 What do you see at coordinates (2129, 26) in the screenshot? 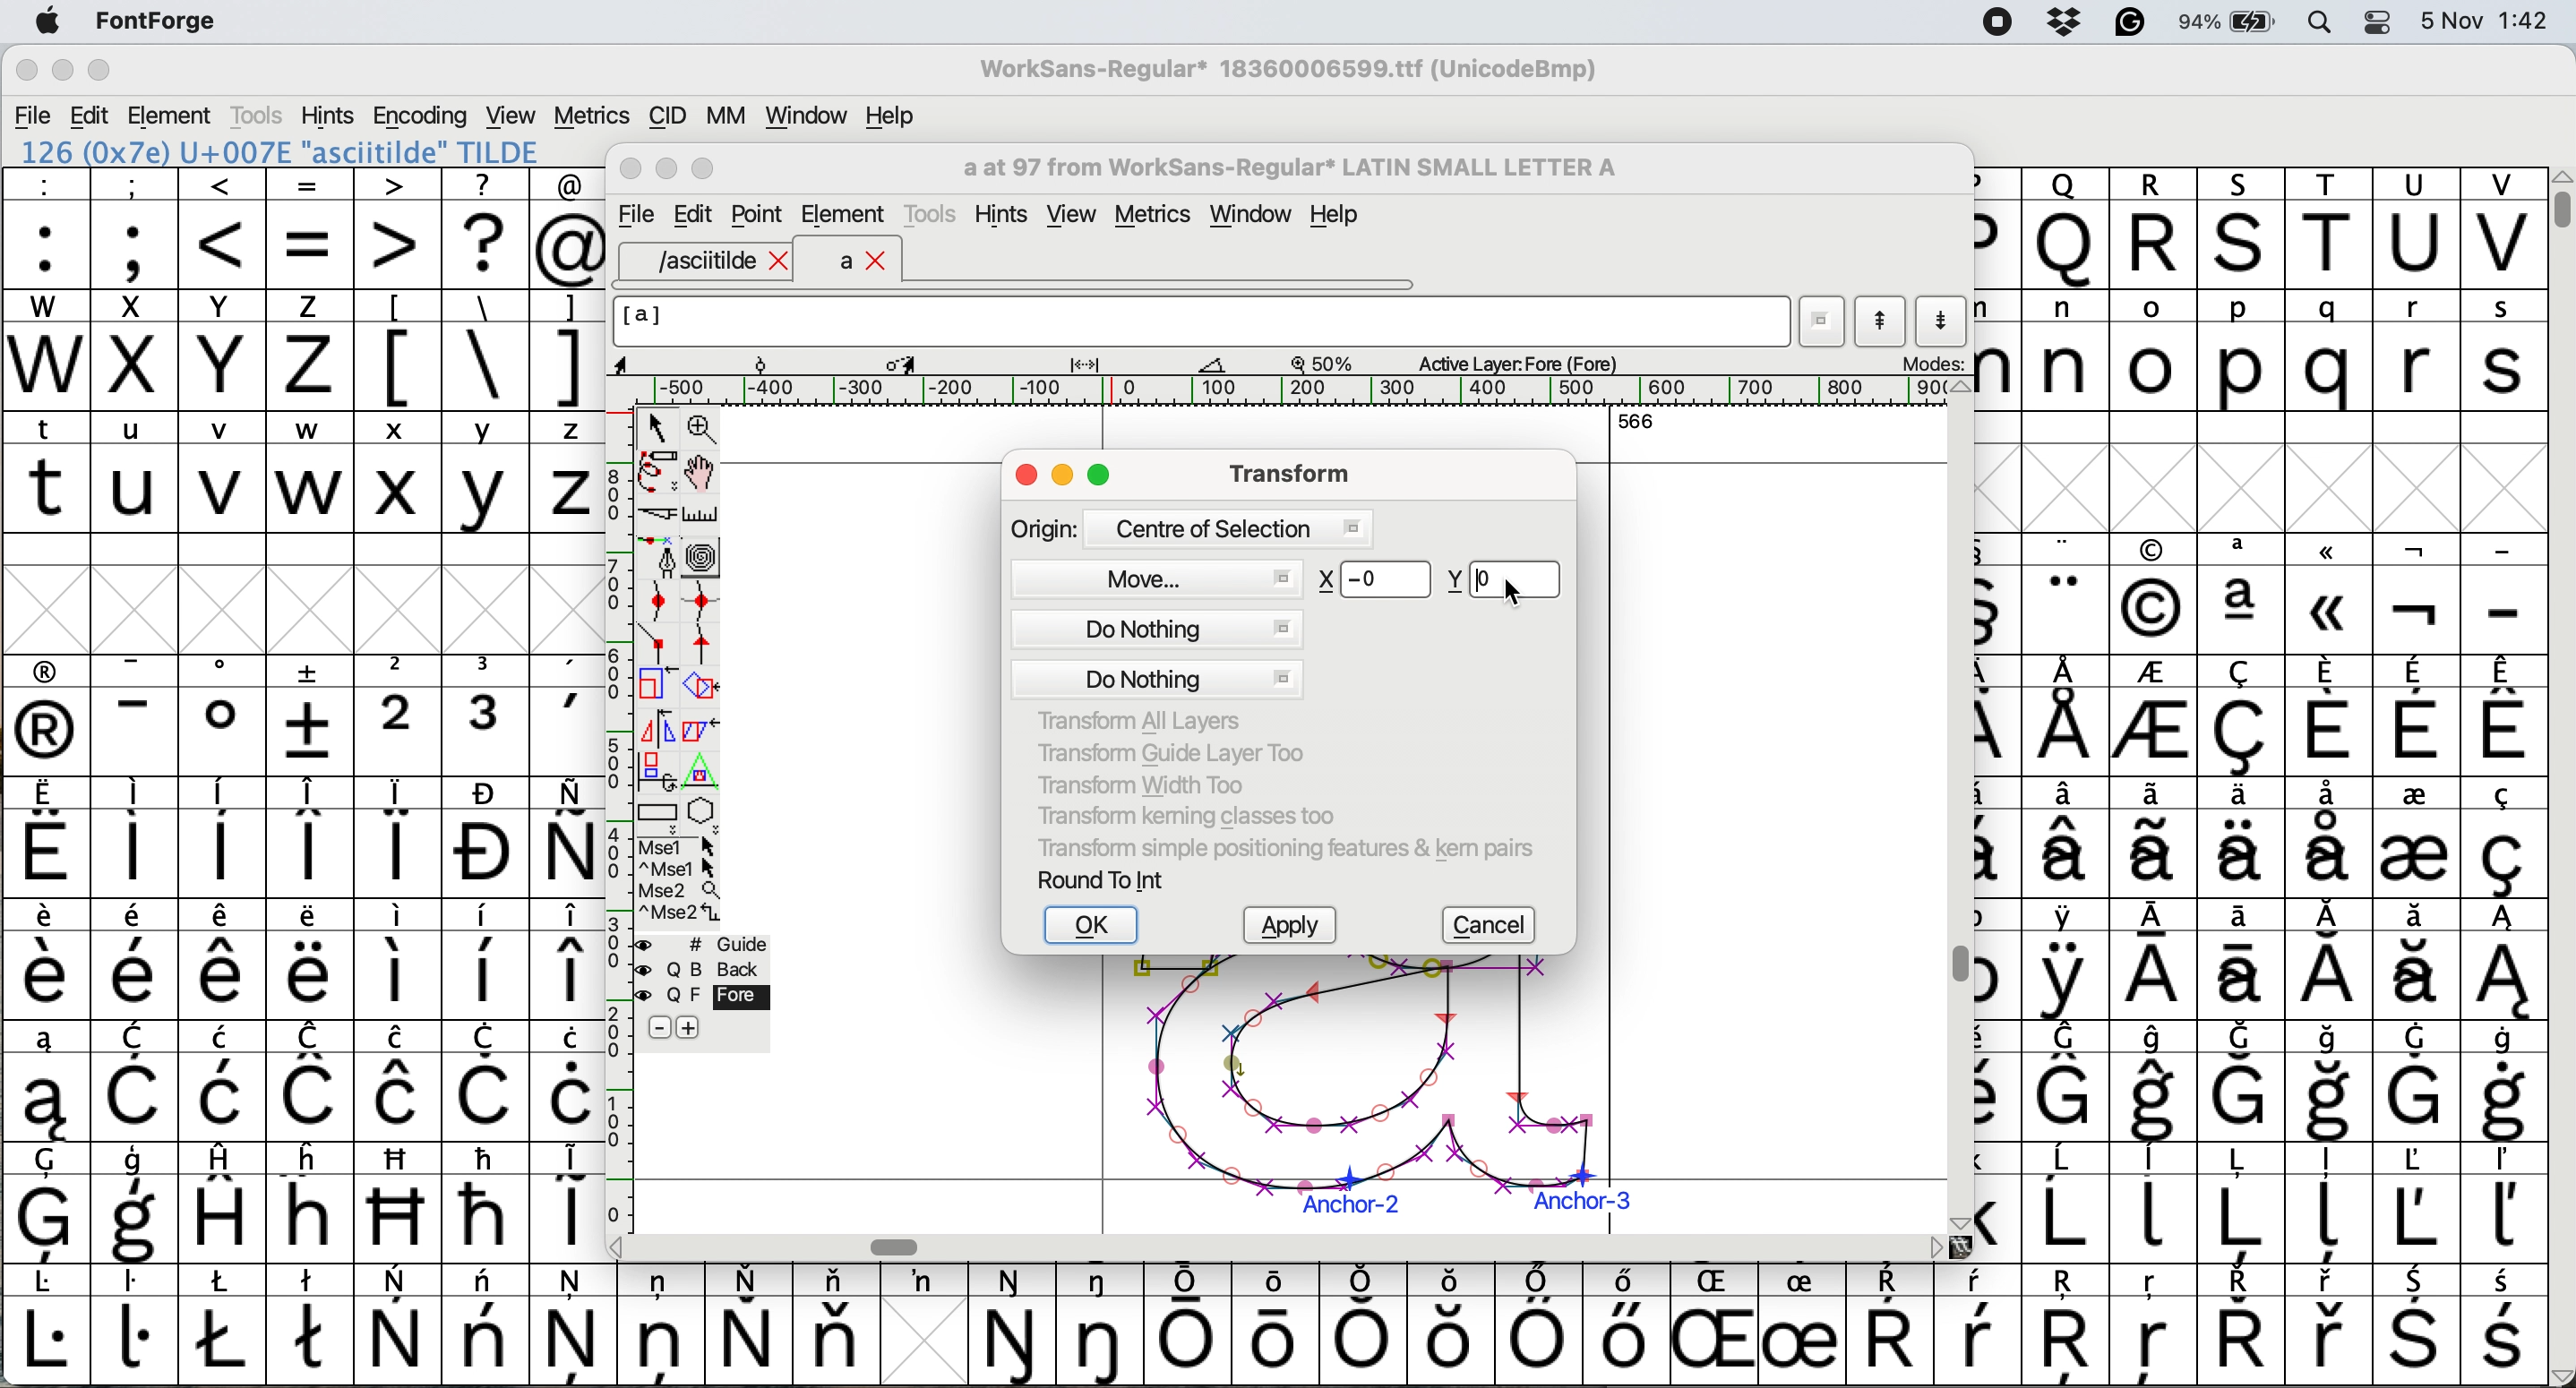
I see `grammarly` at bounding box center [2129, 26].